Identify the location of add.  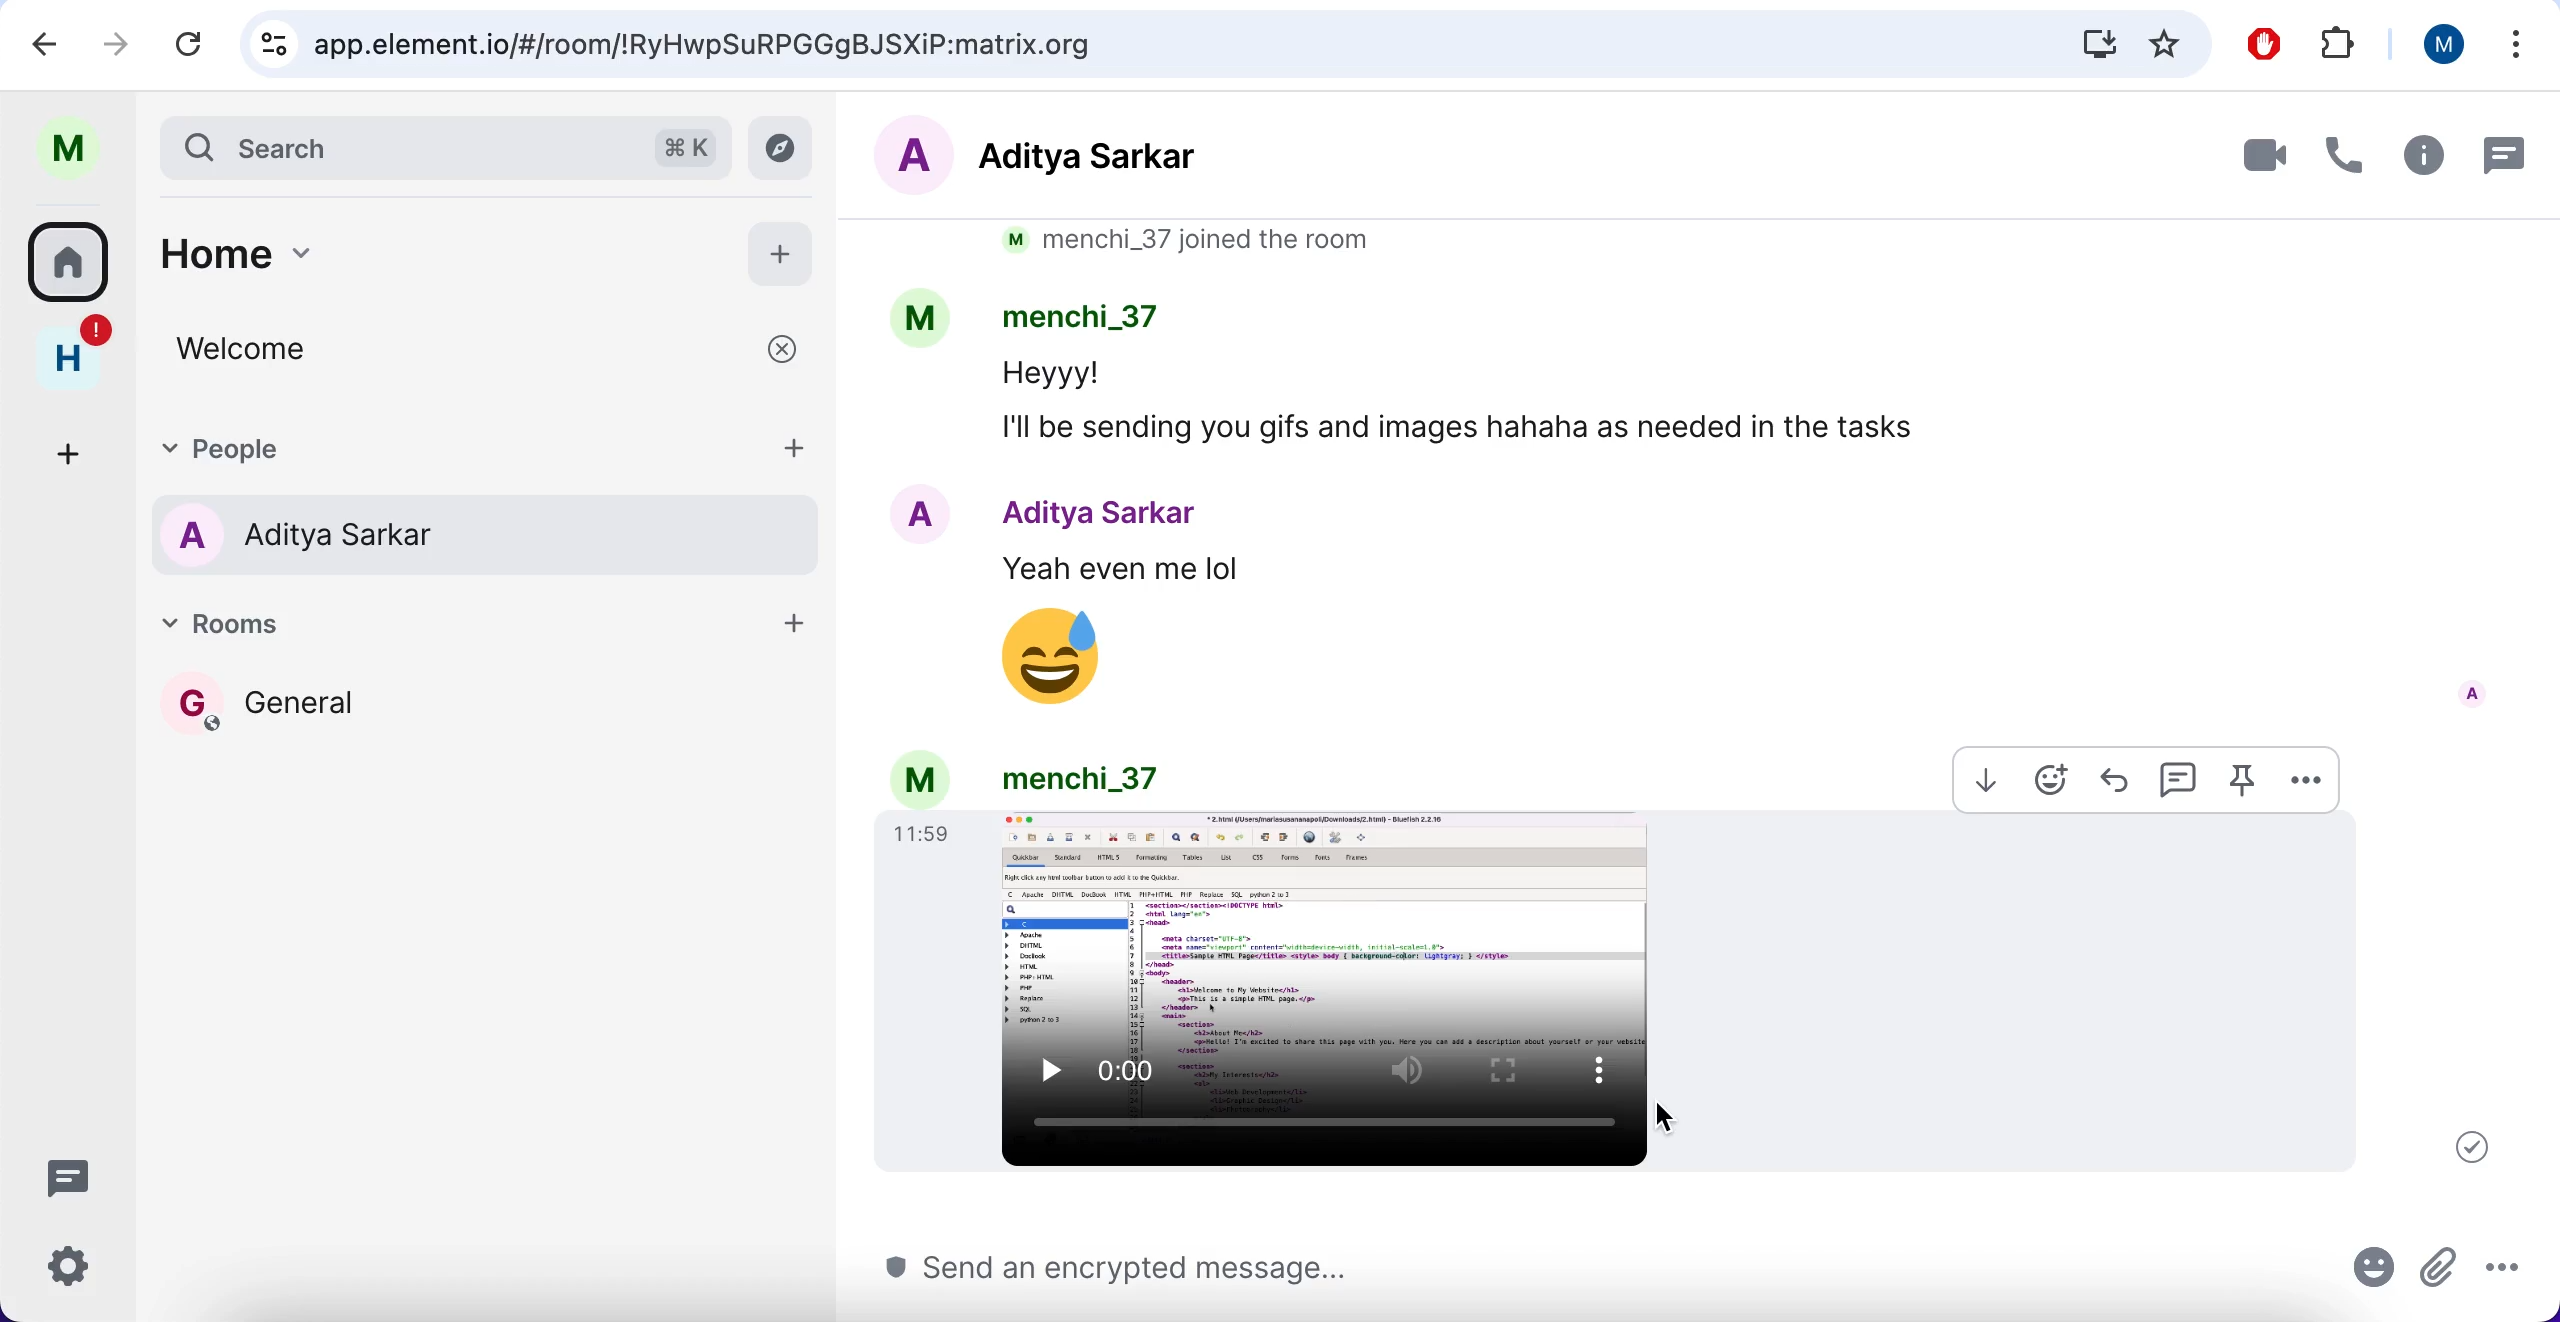
(785, 256).